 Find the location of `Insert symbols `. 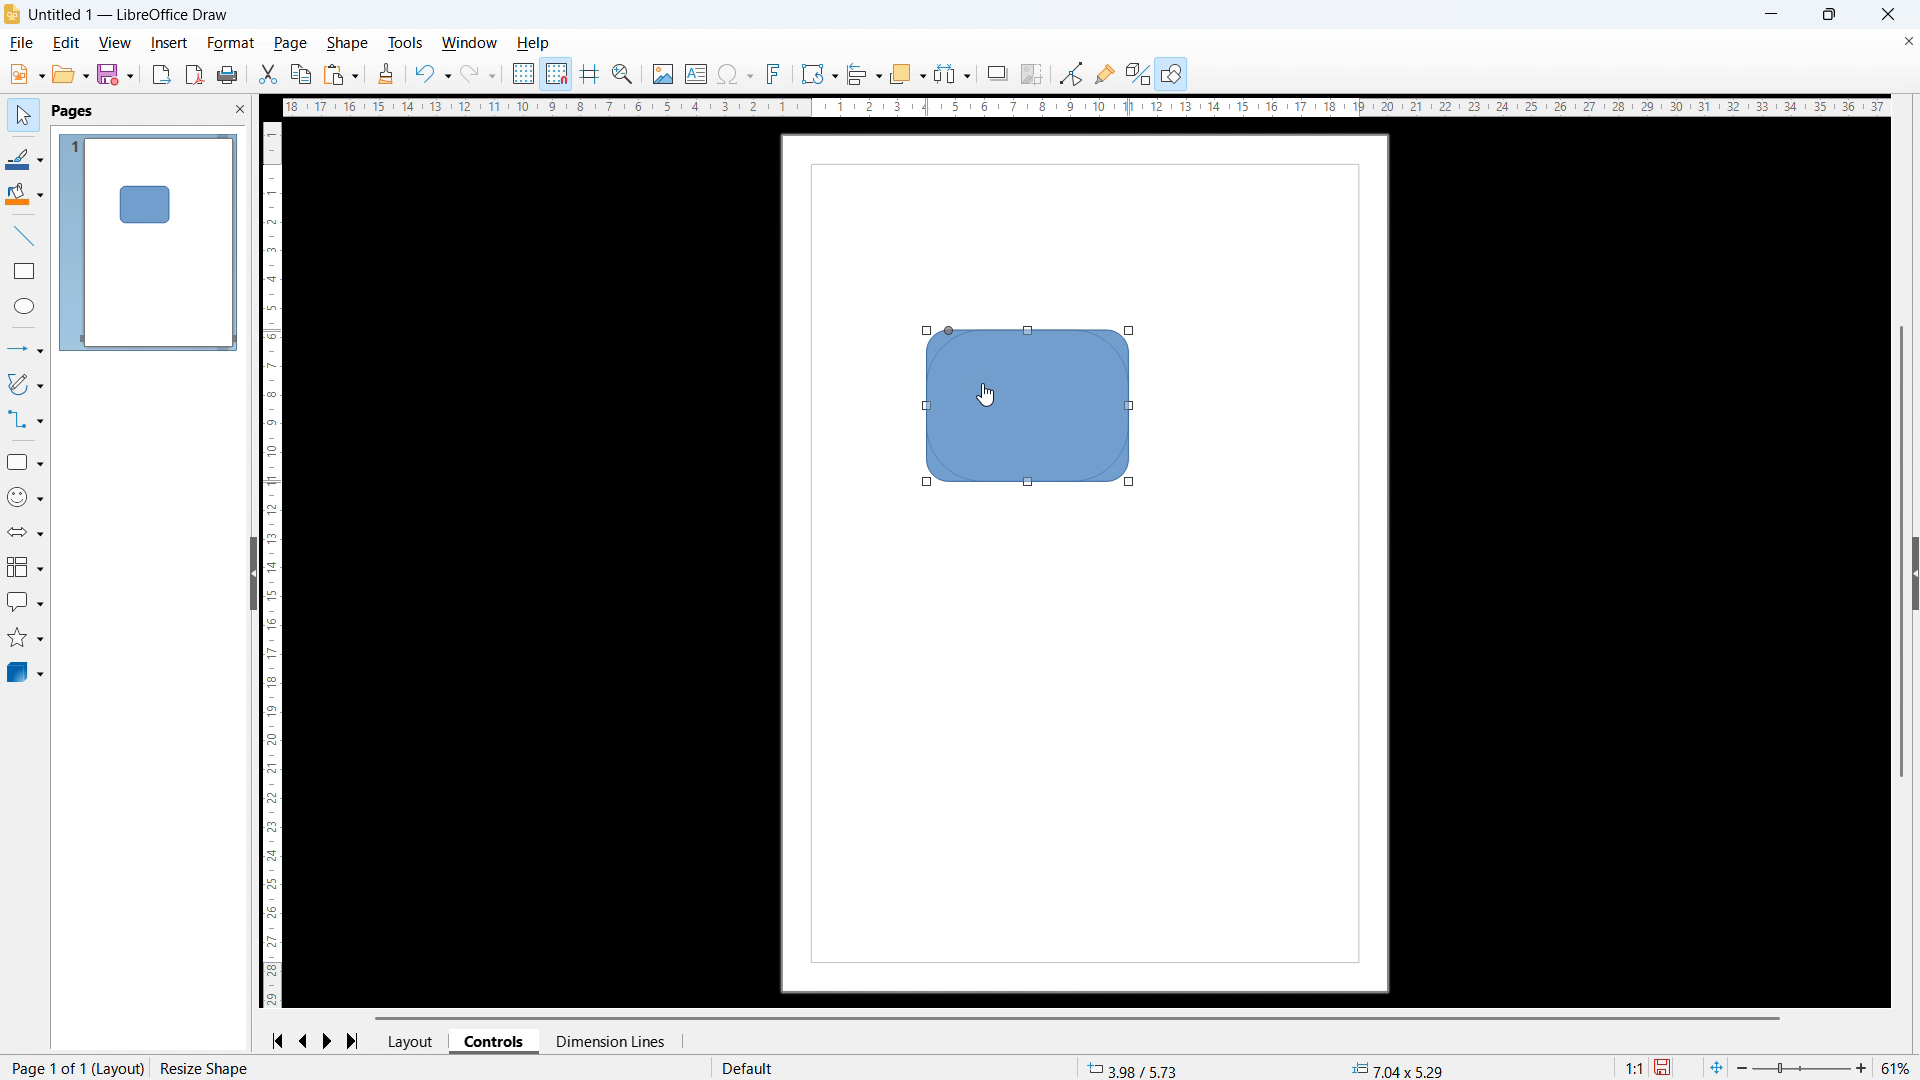

Insert symbols  is located at coordinates (735, 75).